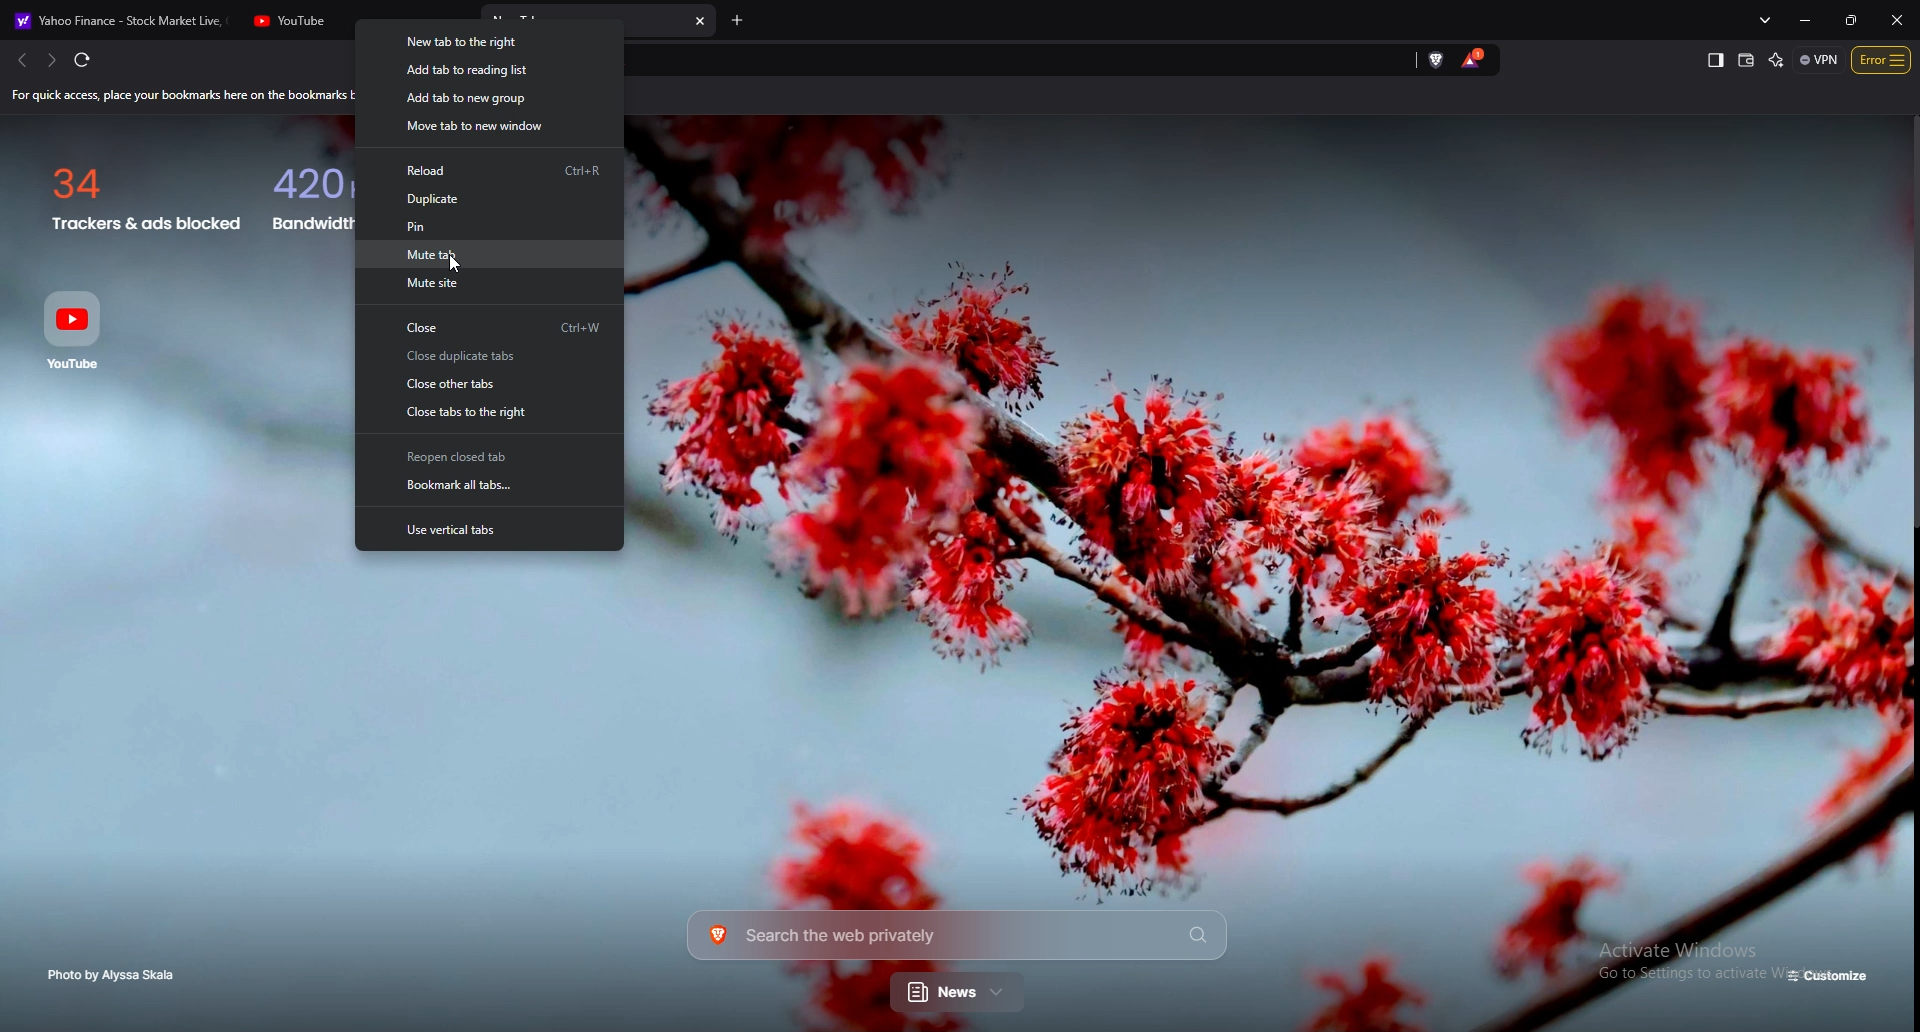  I want to click on vpn, so click(1819, 59).